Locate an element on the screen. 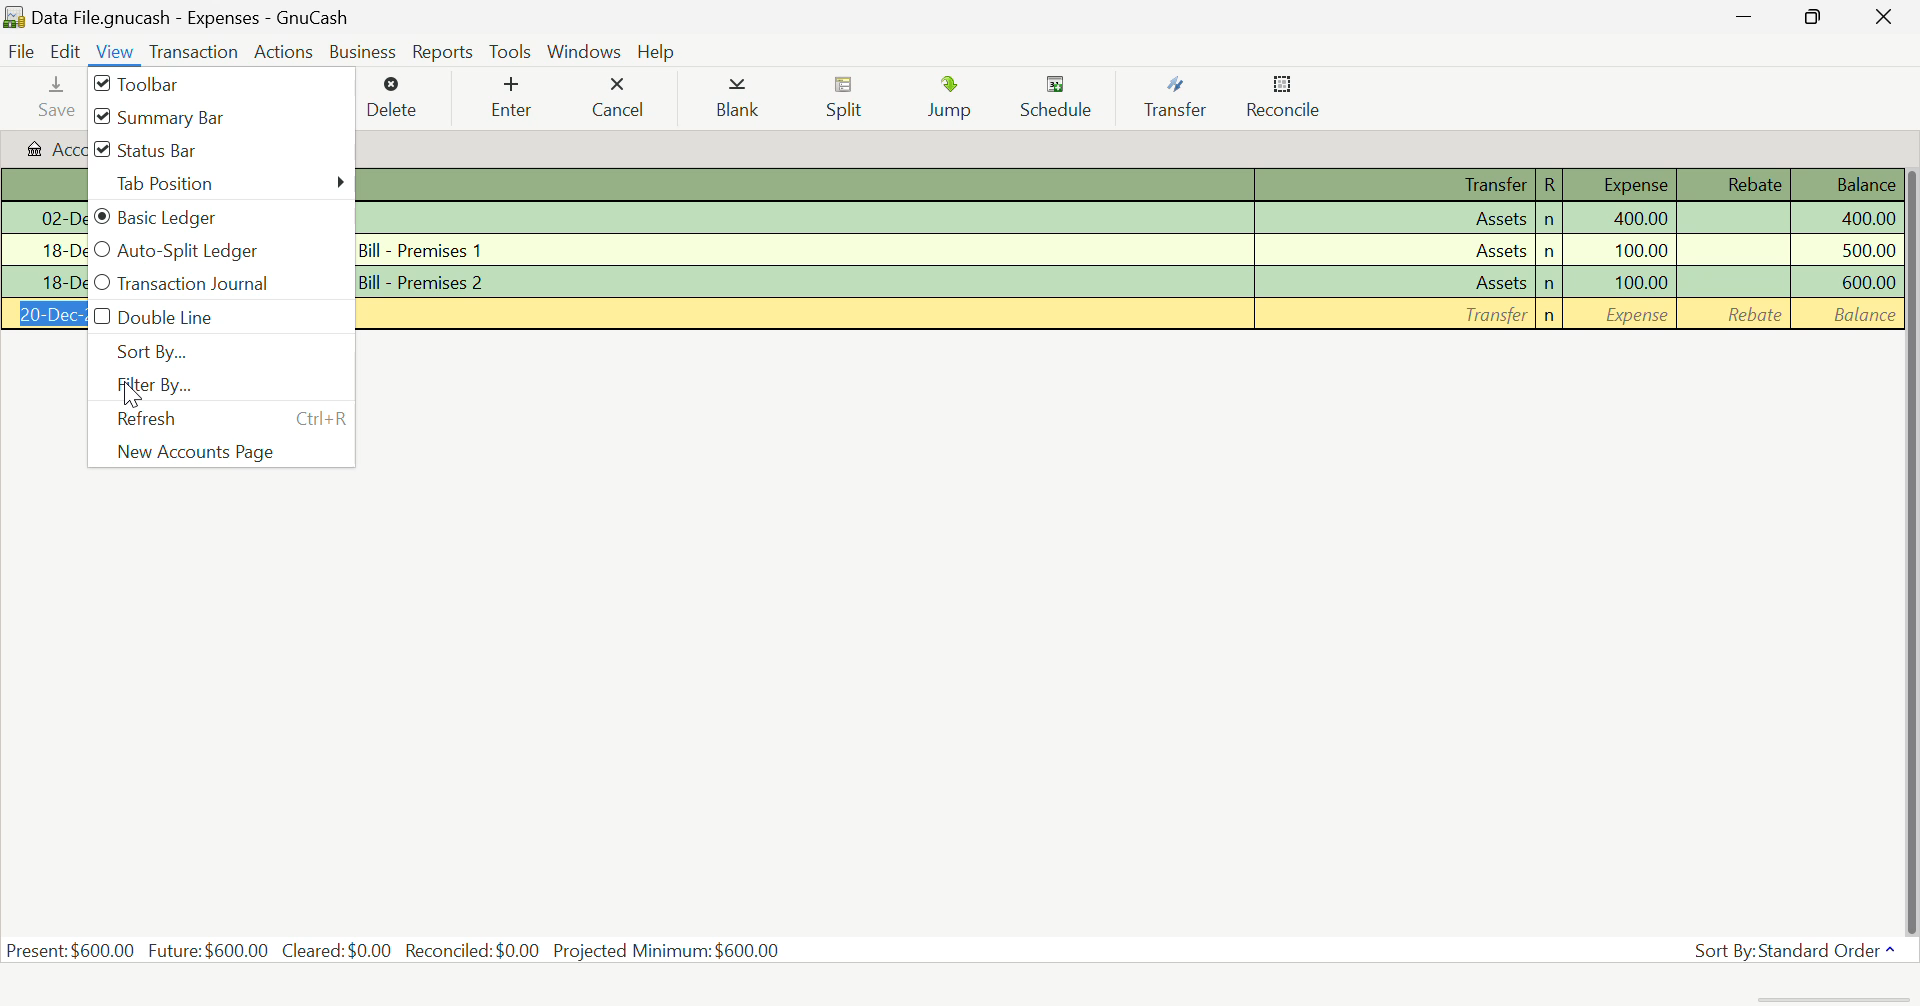  Data File.gnucash - Expenses - GnuCash is located at coordinates (179, 16).